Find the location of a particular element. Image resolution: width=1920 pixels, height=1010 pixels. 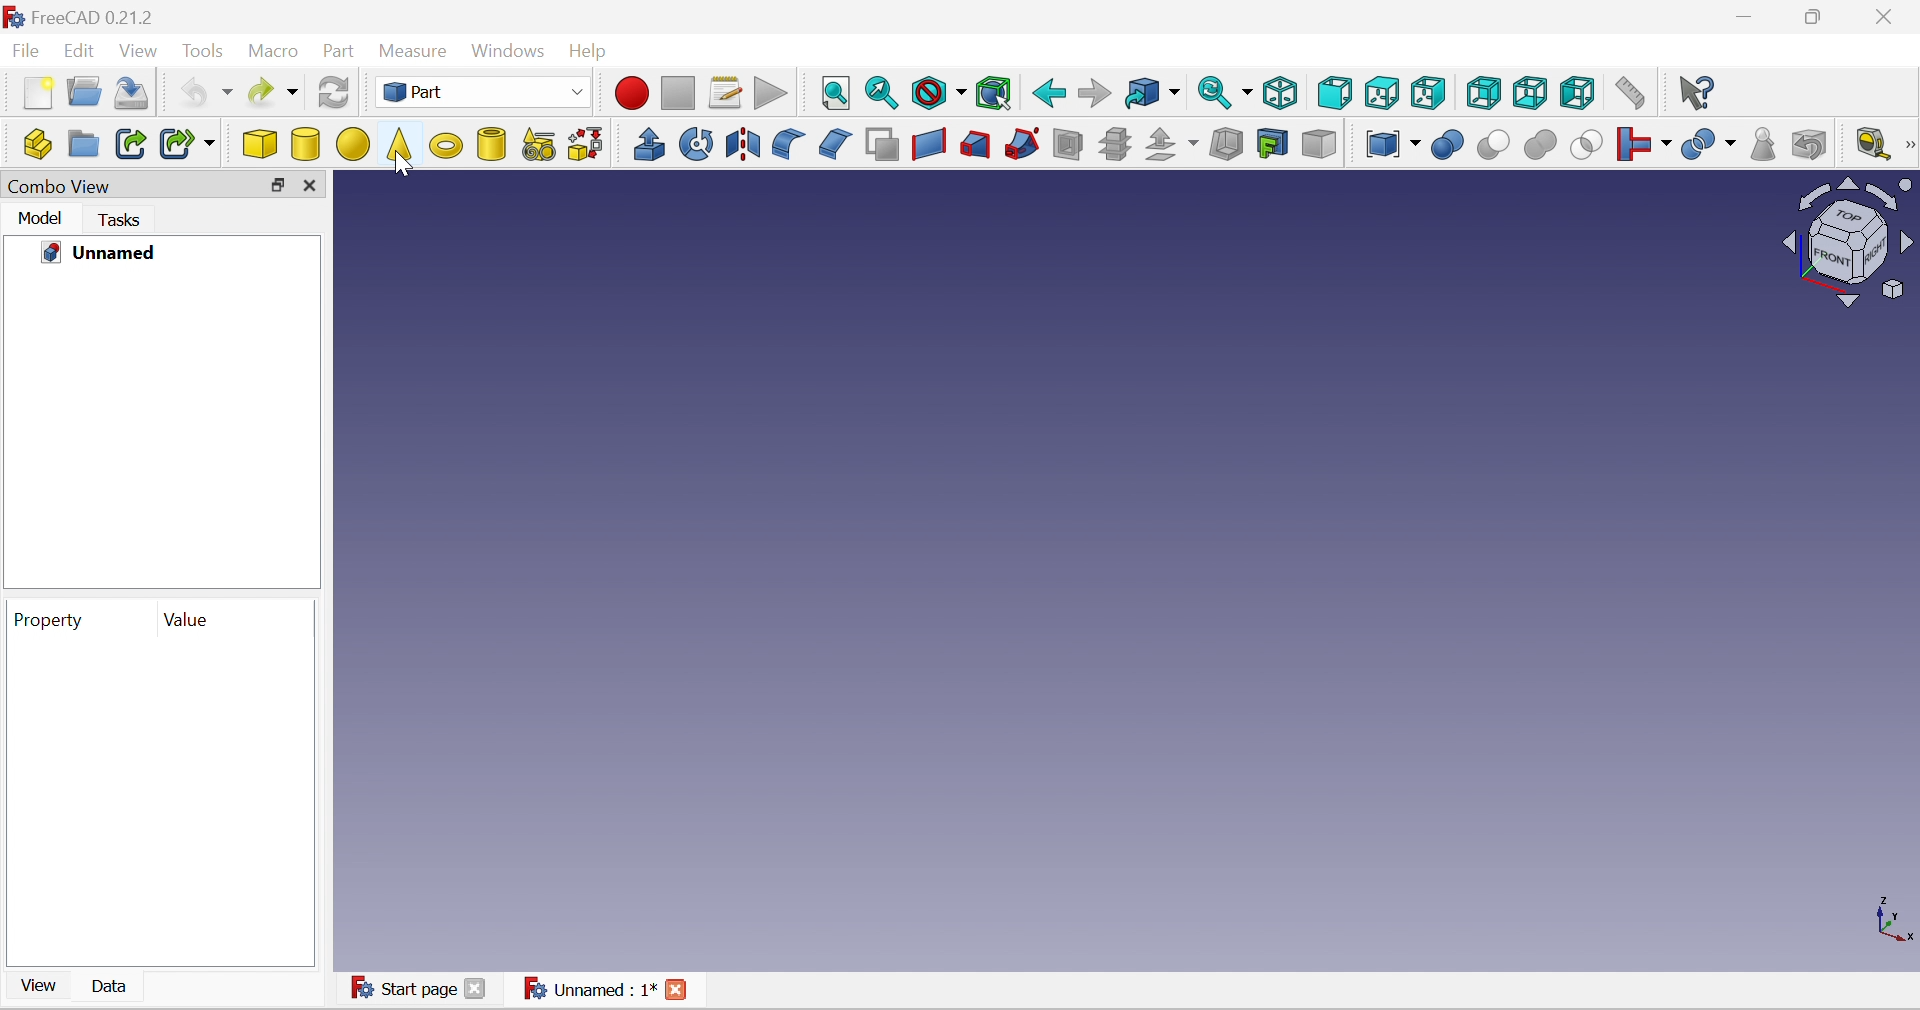

Open is located at coordinates (87, 92).